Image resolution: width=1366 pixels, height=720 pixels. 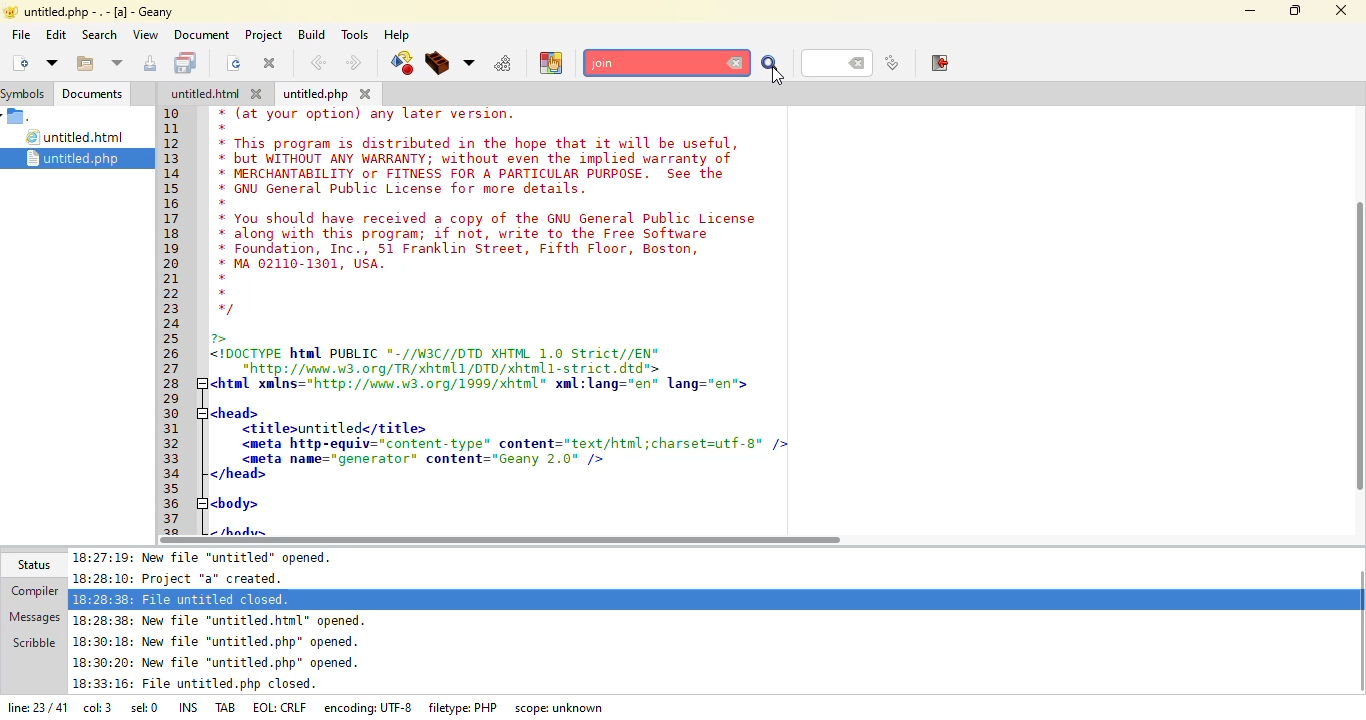 What do you see at coordinates (223, 292) in the screenshot?
I see `*` at bounding box center [223, 292].